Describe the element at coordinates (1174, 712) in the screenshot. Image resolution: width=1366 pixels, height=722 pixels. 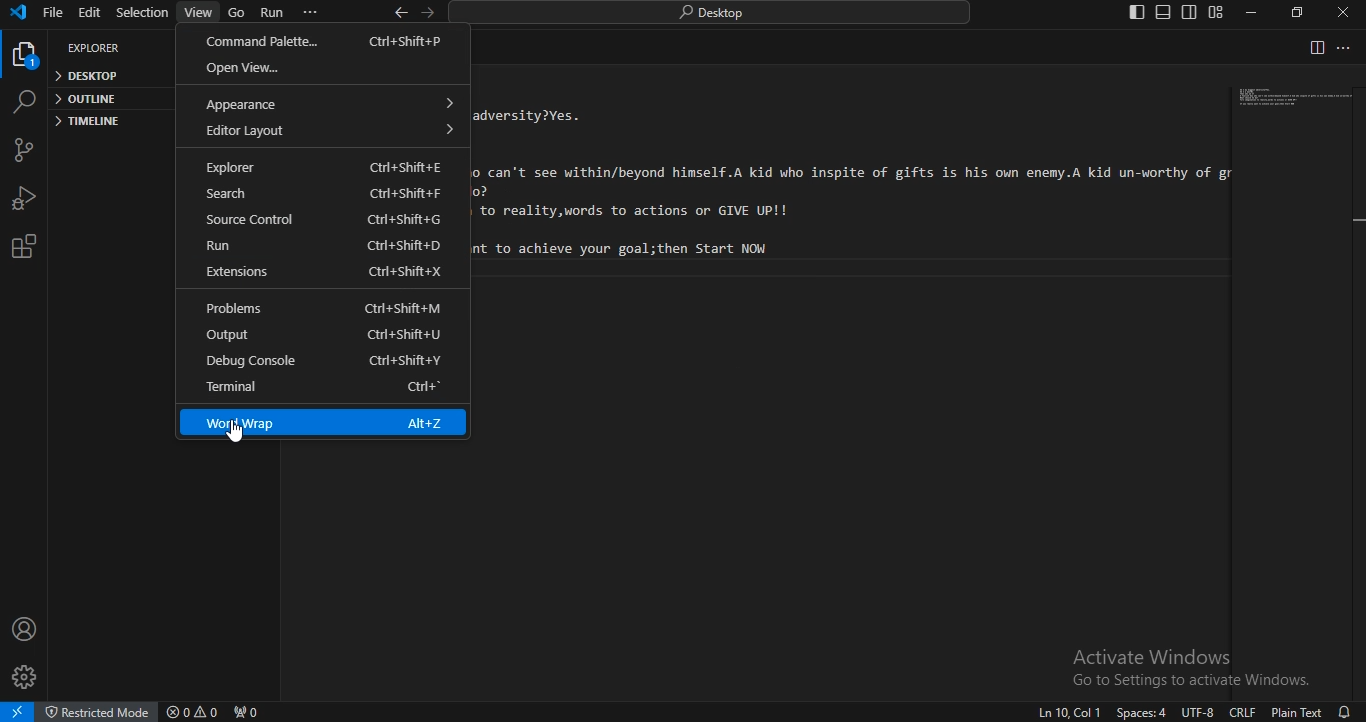
I see `Ln10 Col 1 Spaces:4 UTF-8 CRLF Plain Text` at that location.